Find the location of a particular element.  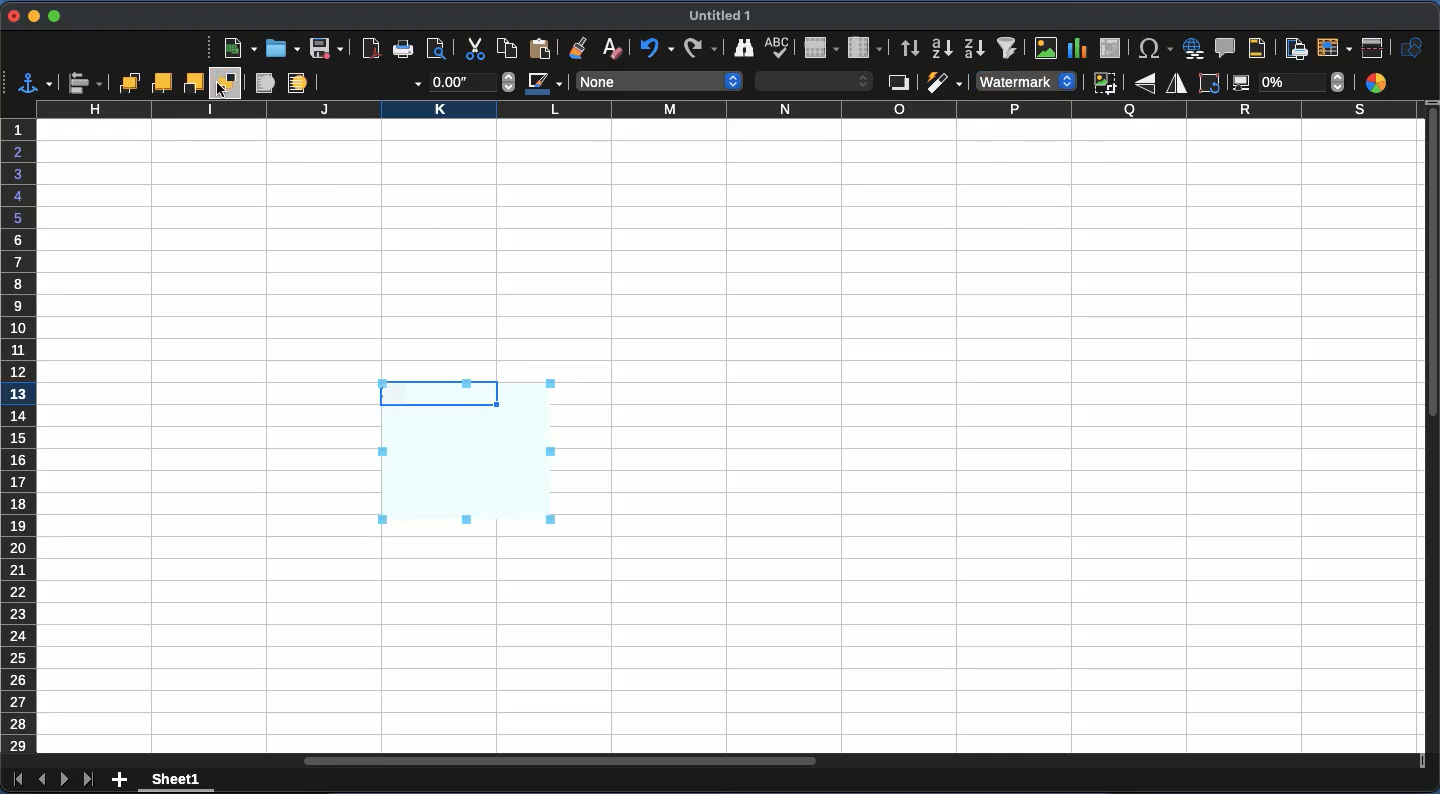

line style is located at coordinates (373, 84).